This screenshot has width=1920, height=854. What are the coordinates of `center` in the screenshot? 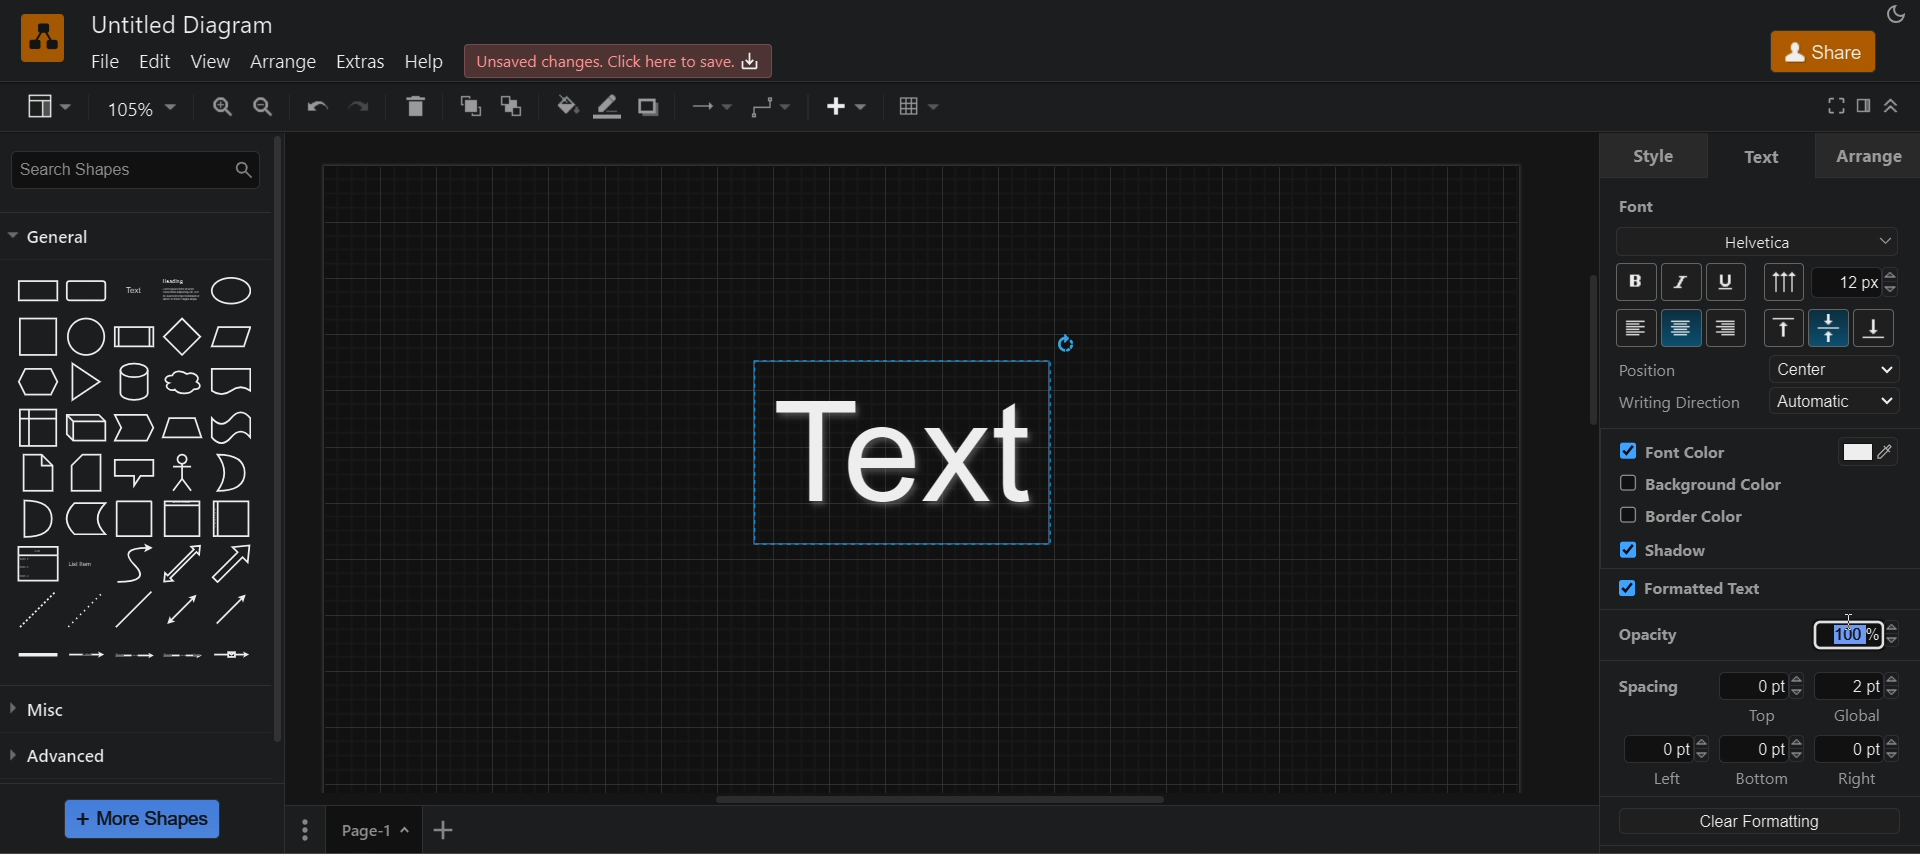 It's located at (1835, 369).